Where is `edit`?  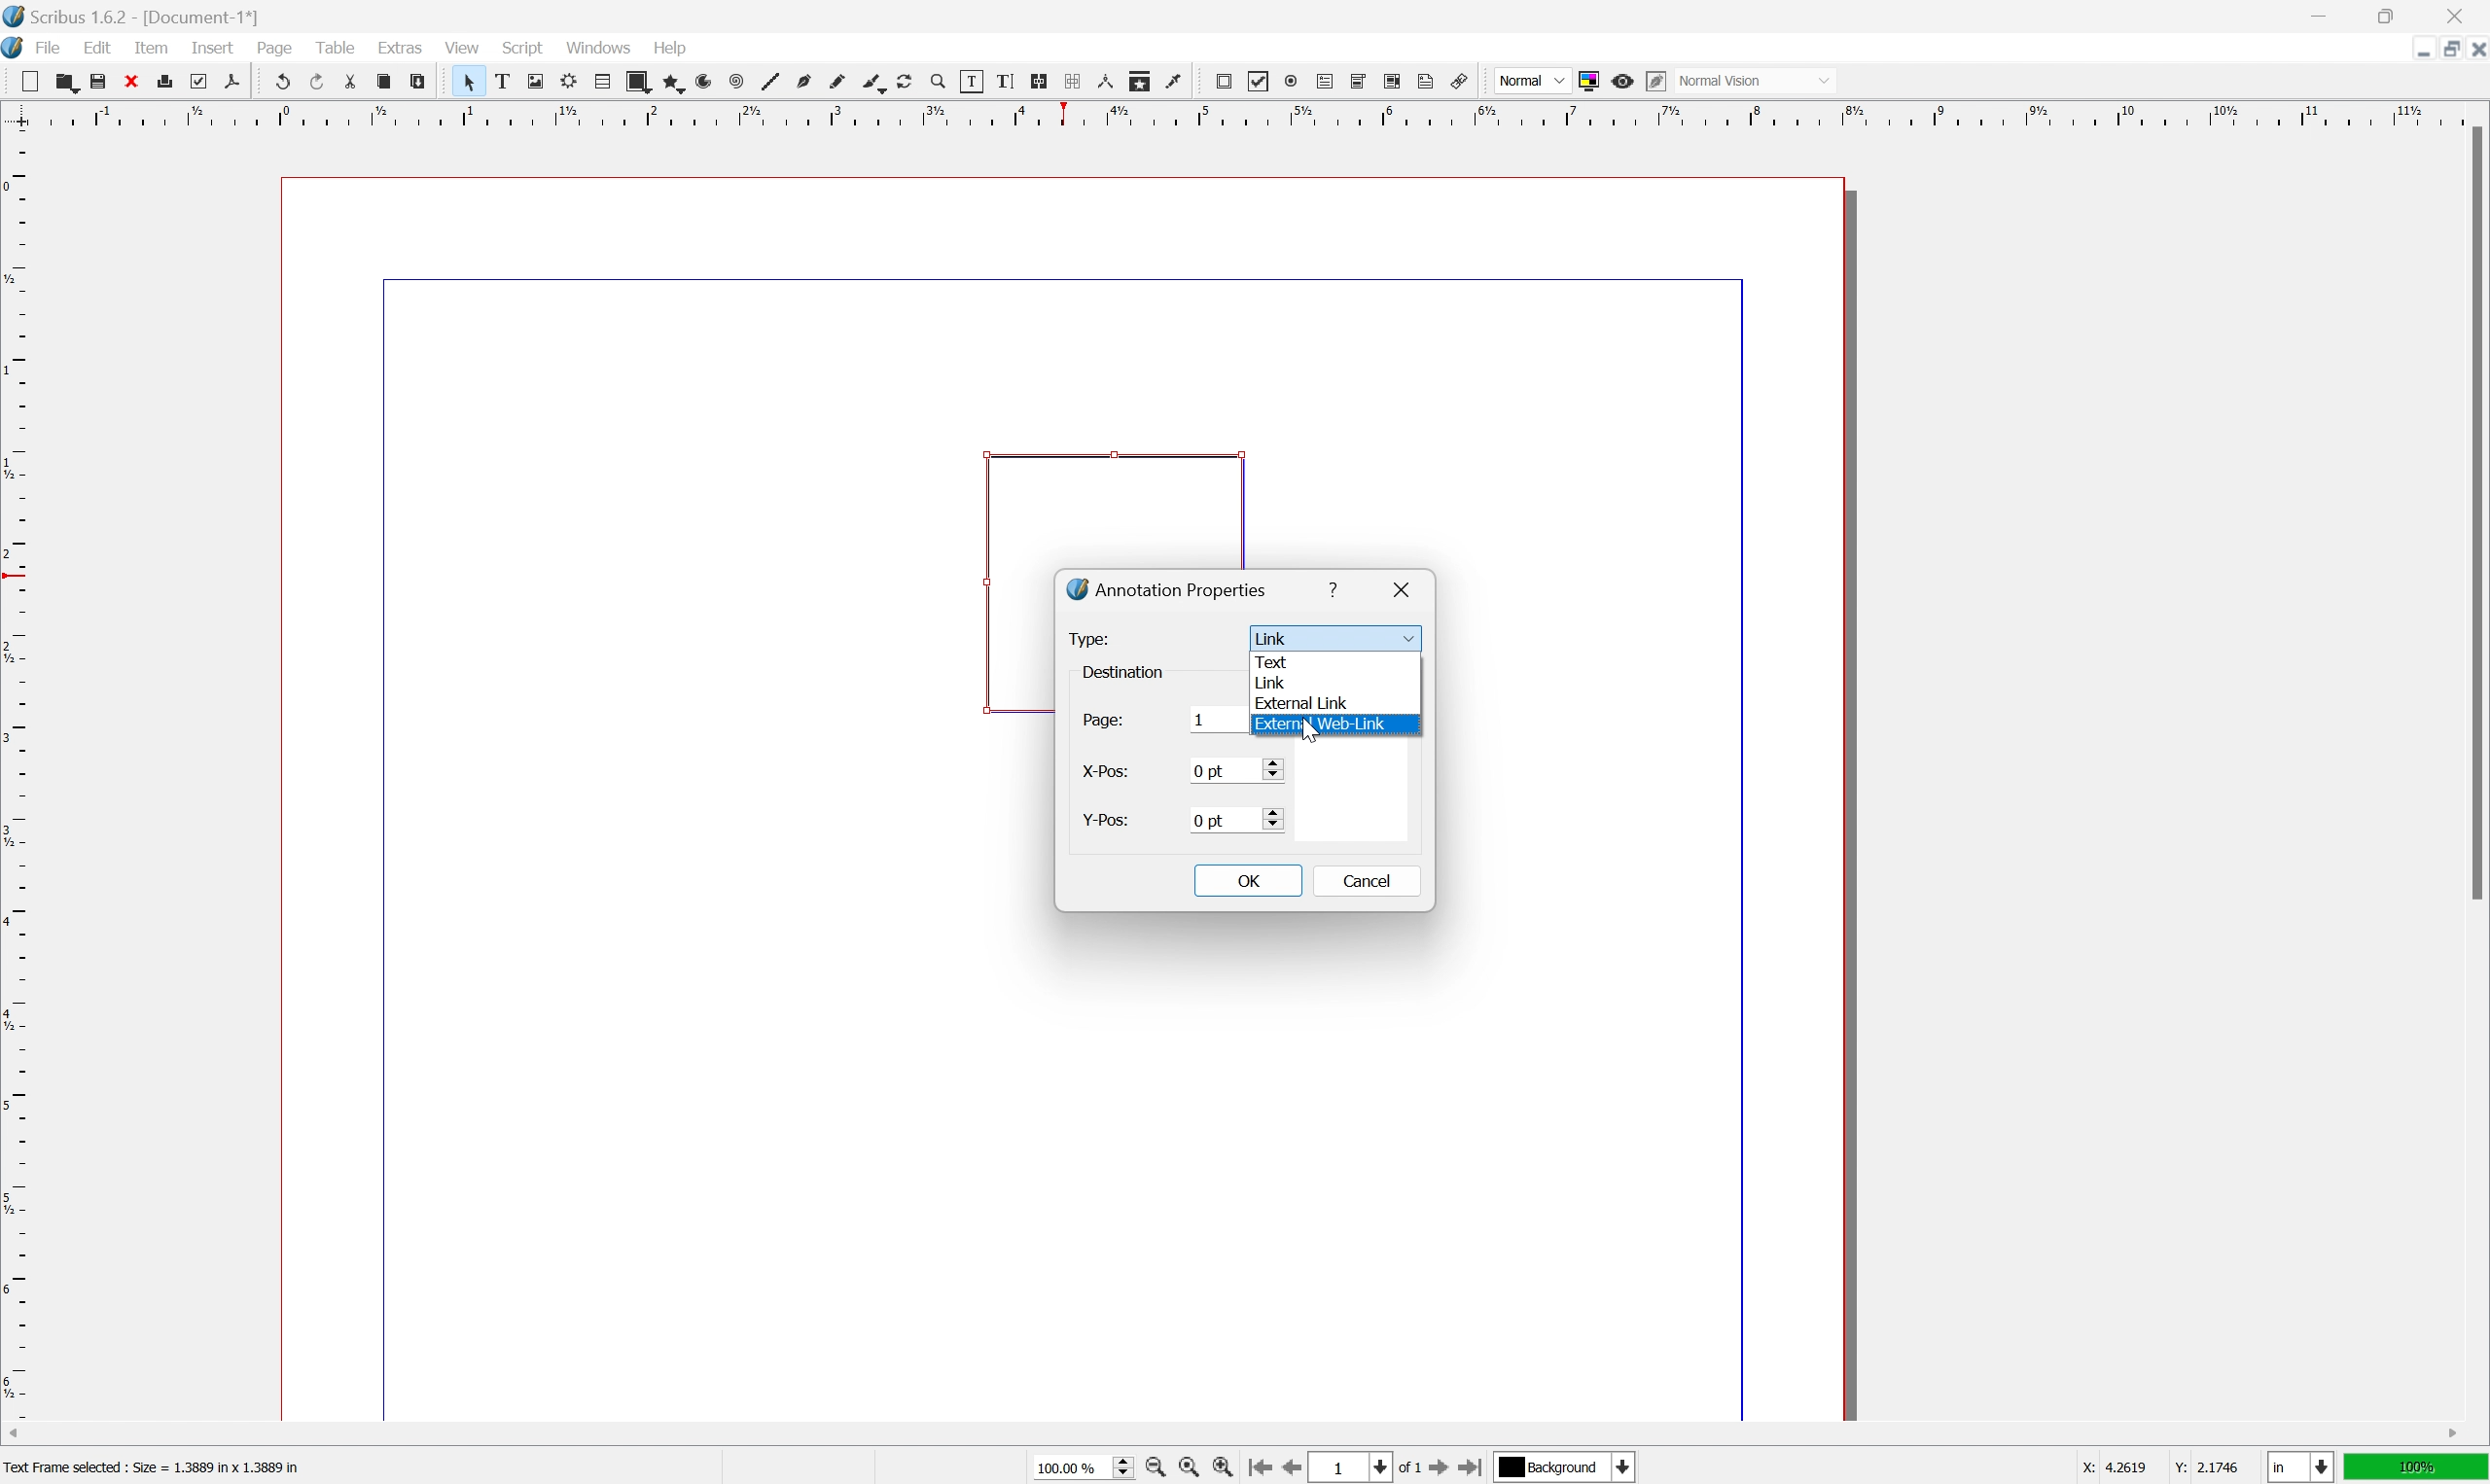 edit is located at coordinates (98, 47).